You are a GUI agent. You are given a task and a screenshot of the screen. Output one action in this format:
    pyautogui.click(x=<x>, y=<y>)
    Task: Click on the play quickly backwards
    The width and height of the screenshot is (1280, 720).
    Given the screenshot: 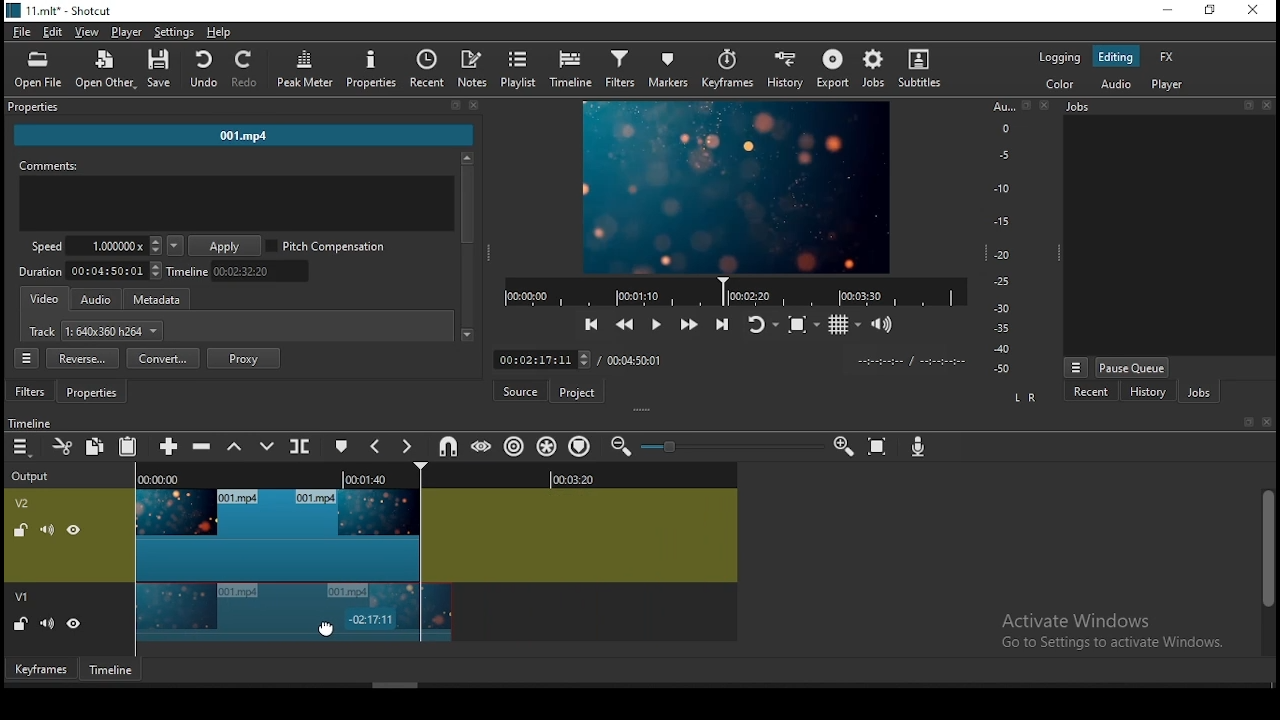 What is the action you would take?
    pyautogui.click(x=625, y=324)
    